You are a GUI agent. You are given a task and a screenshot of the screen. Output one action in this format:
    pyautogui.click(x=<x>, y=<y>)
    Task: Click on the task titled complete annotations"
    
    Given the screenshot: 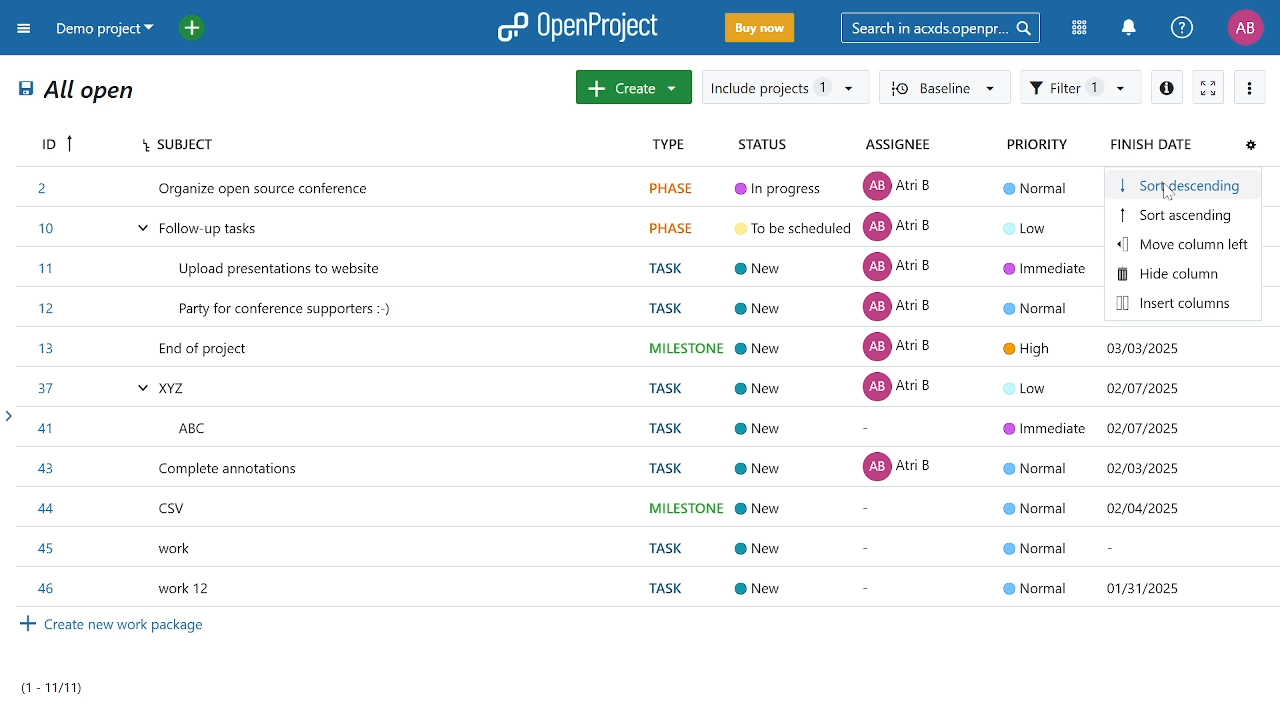 What is the action you would take?
    pyautogui.click(x=650, y=465)
    